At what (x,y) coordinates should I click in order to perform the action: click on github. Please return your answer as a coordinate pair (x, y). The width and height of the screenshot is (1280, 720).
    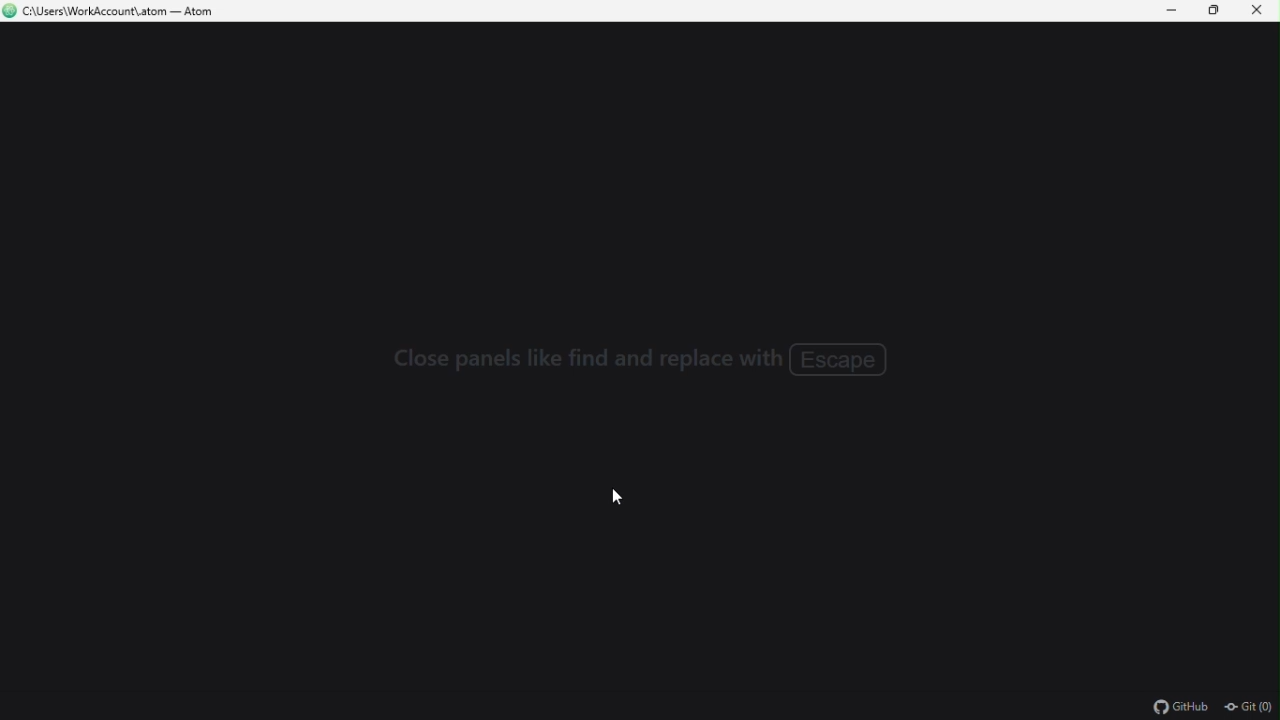
    Looking at the image, I should click on (1181, 706).